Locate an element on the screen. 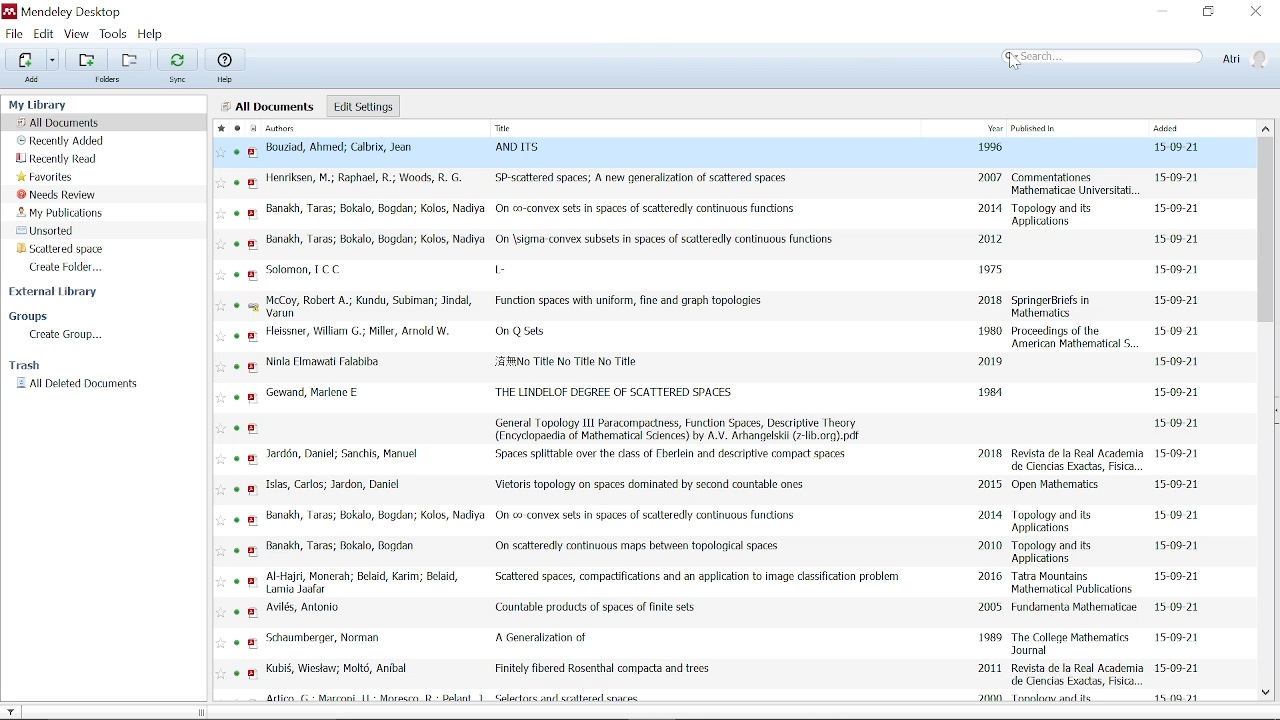 The height and width of the screenshot is (720, 1280). Atri is located at coordinates (1245, 57).